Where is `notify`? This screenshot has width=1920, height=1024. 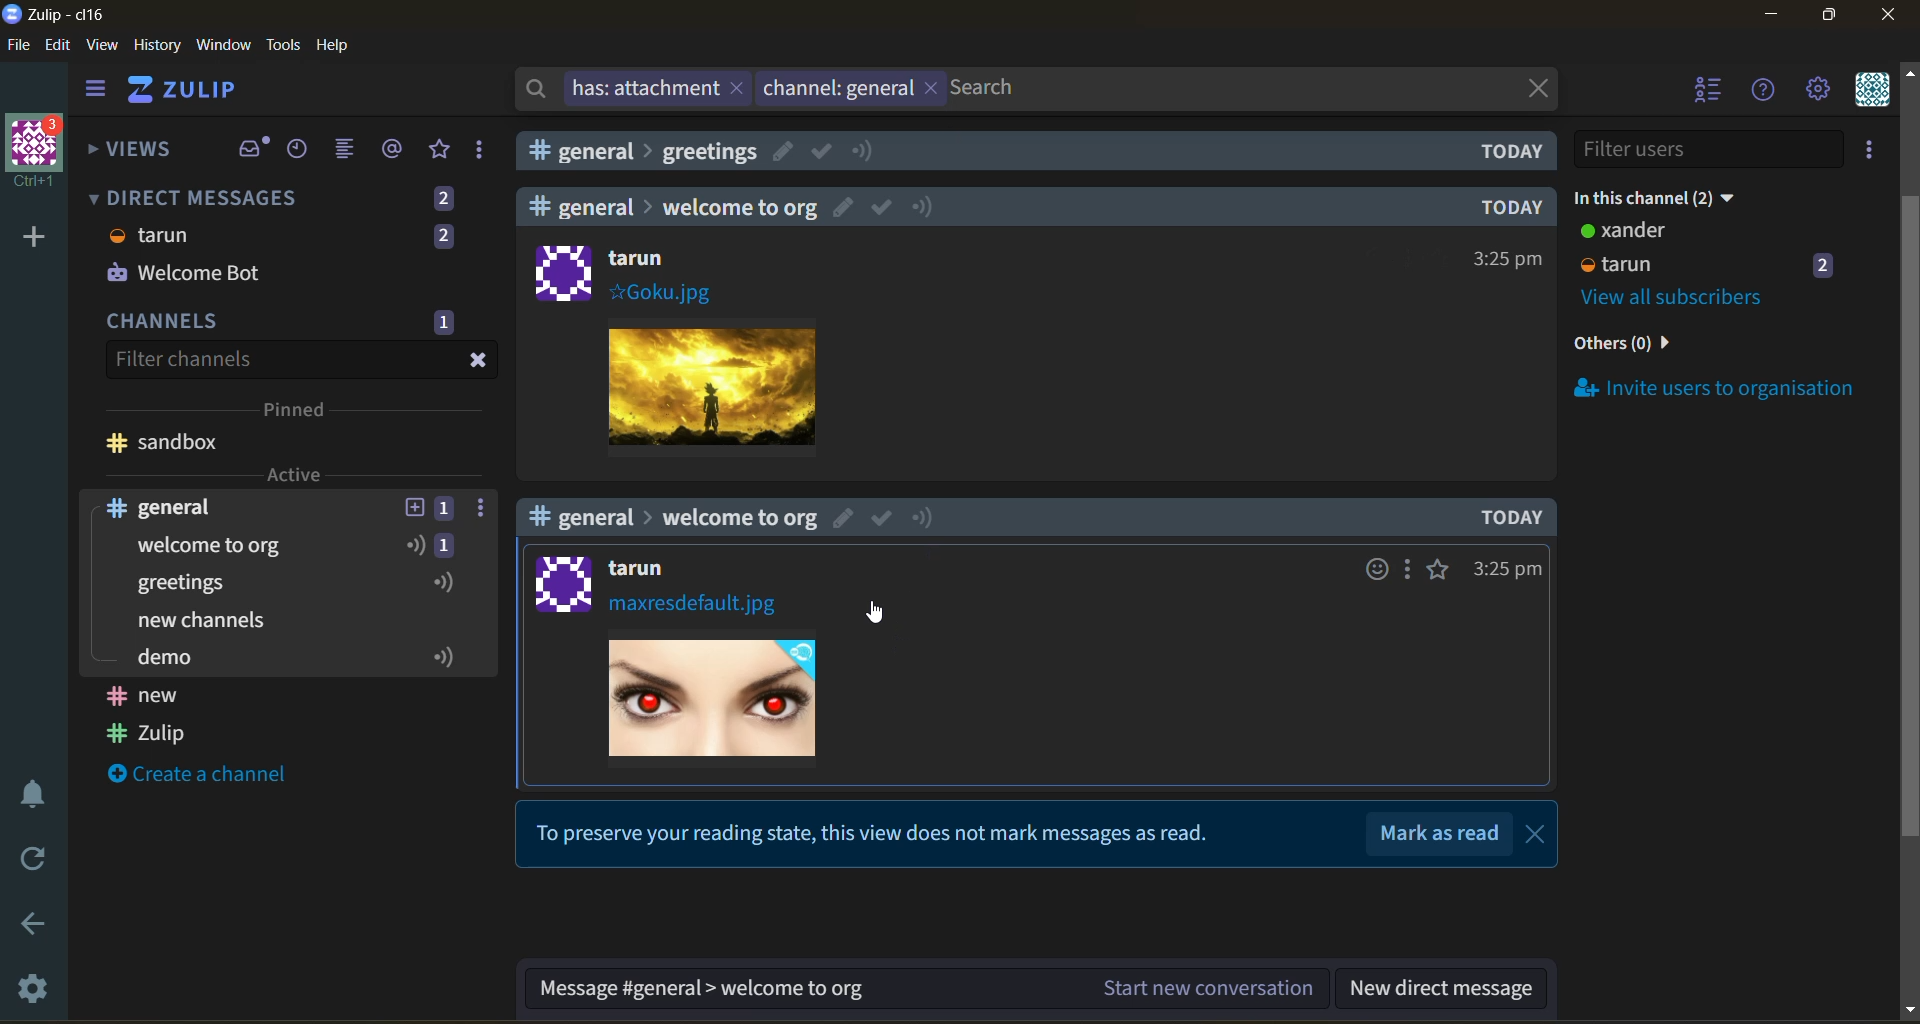
notify is located at coordinates (858, 150).